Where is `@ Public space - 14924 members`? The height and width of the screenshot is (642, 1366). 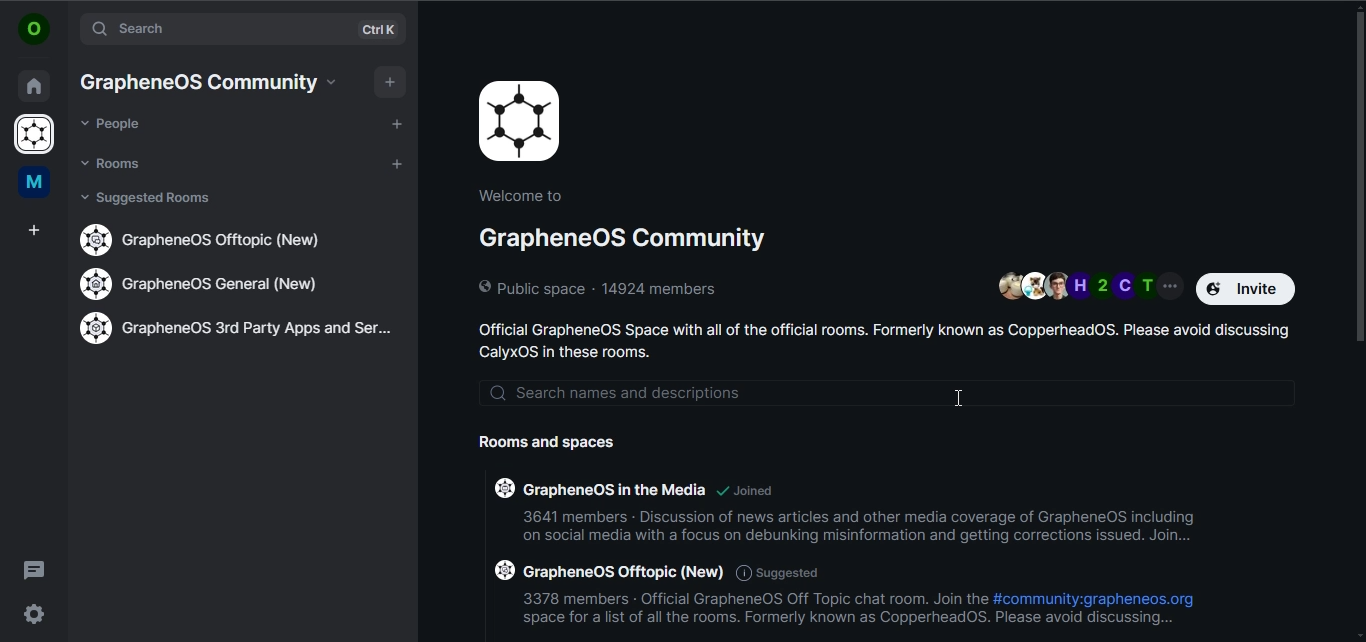
@ Public space - 14924 members is located at coordinates (602, 288).